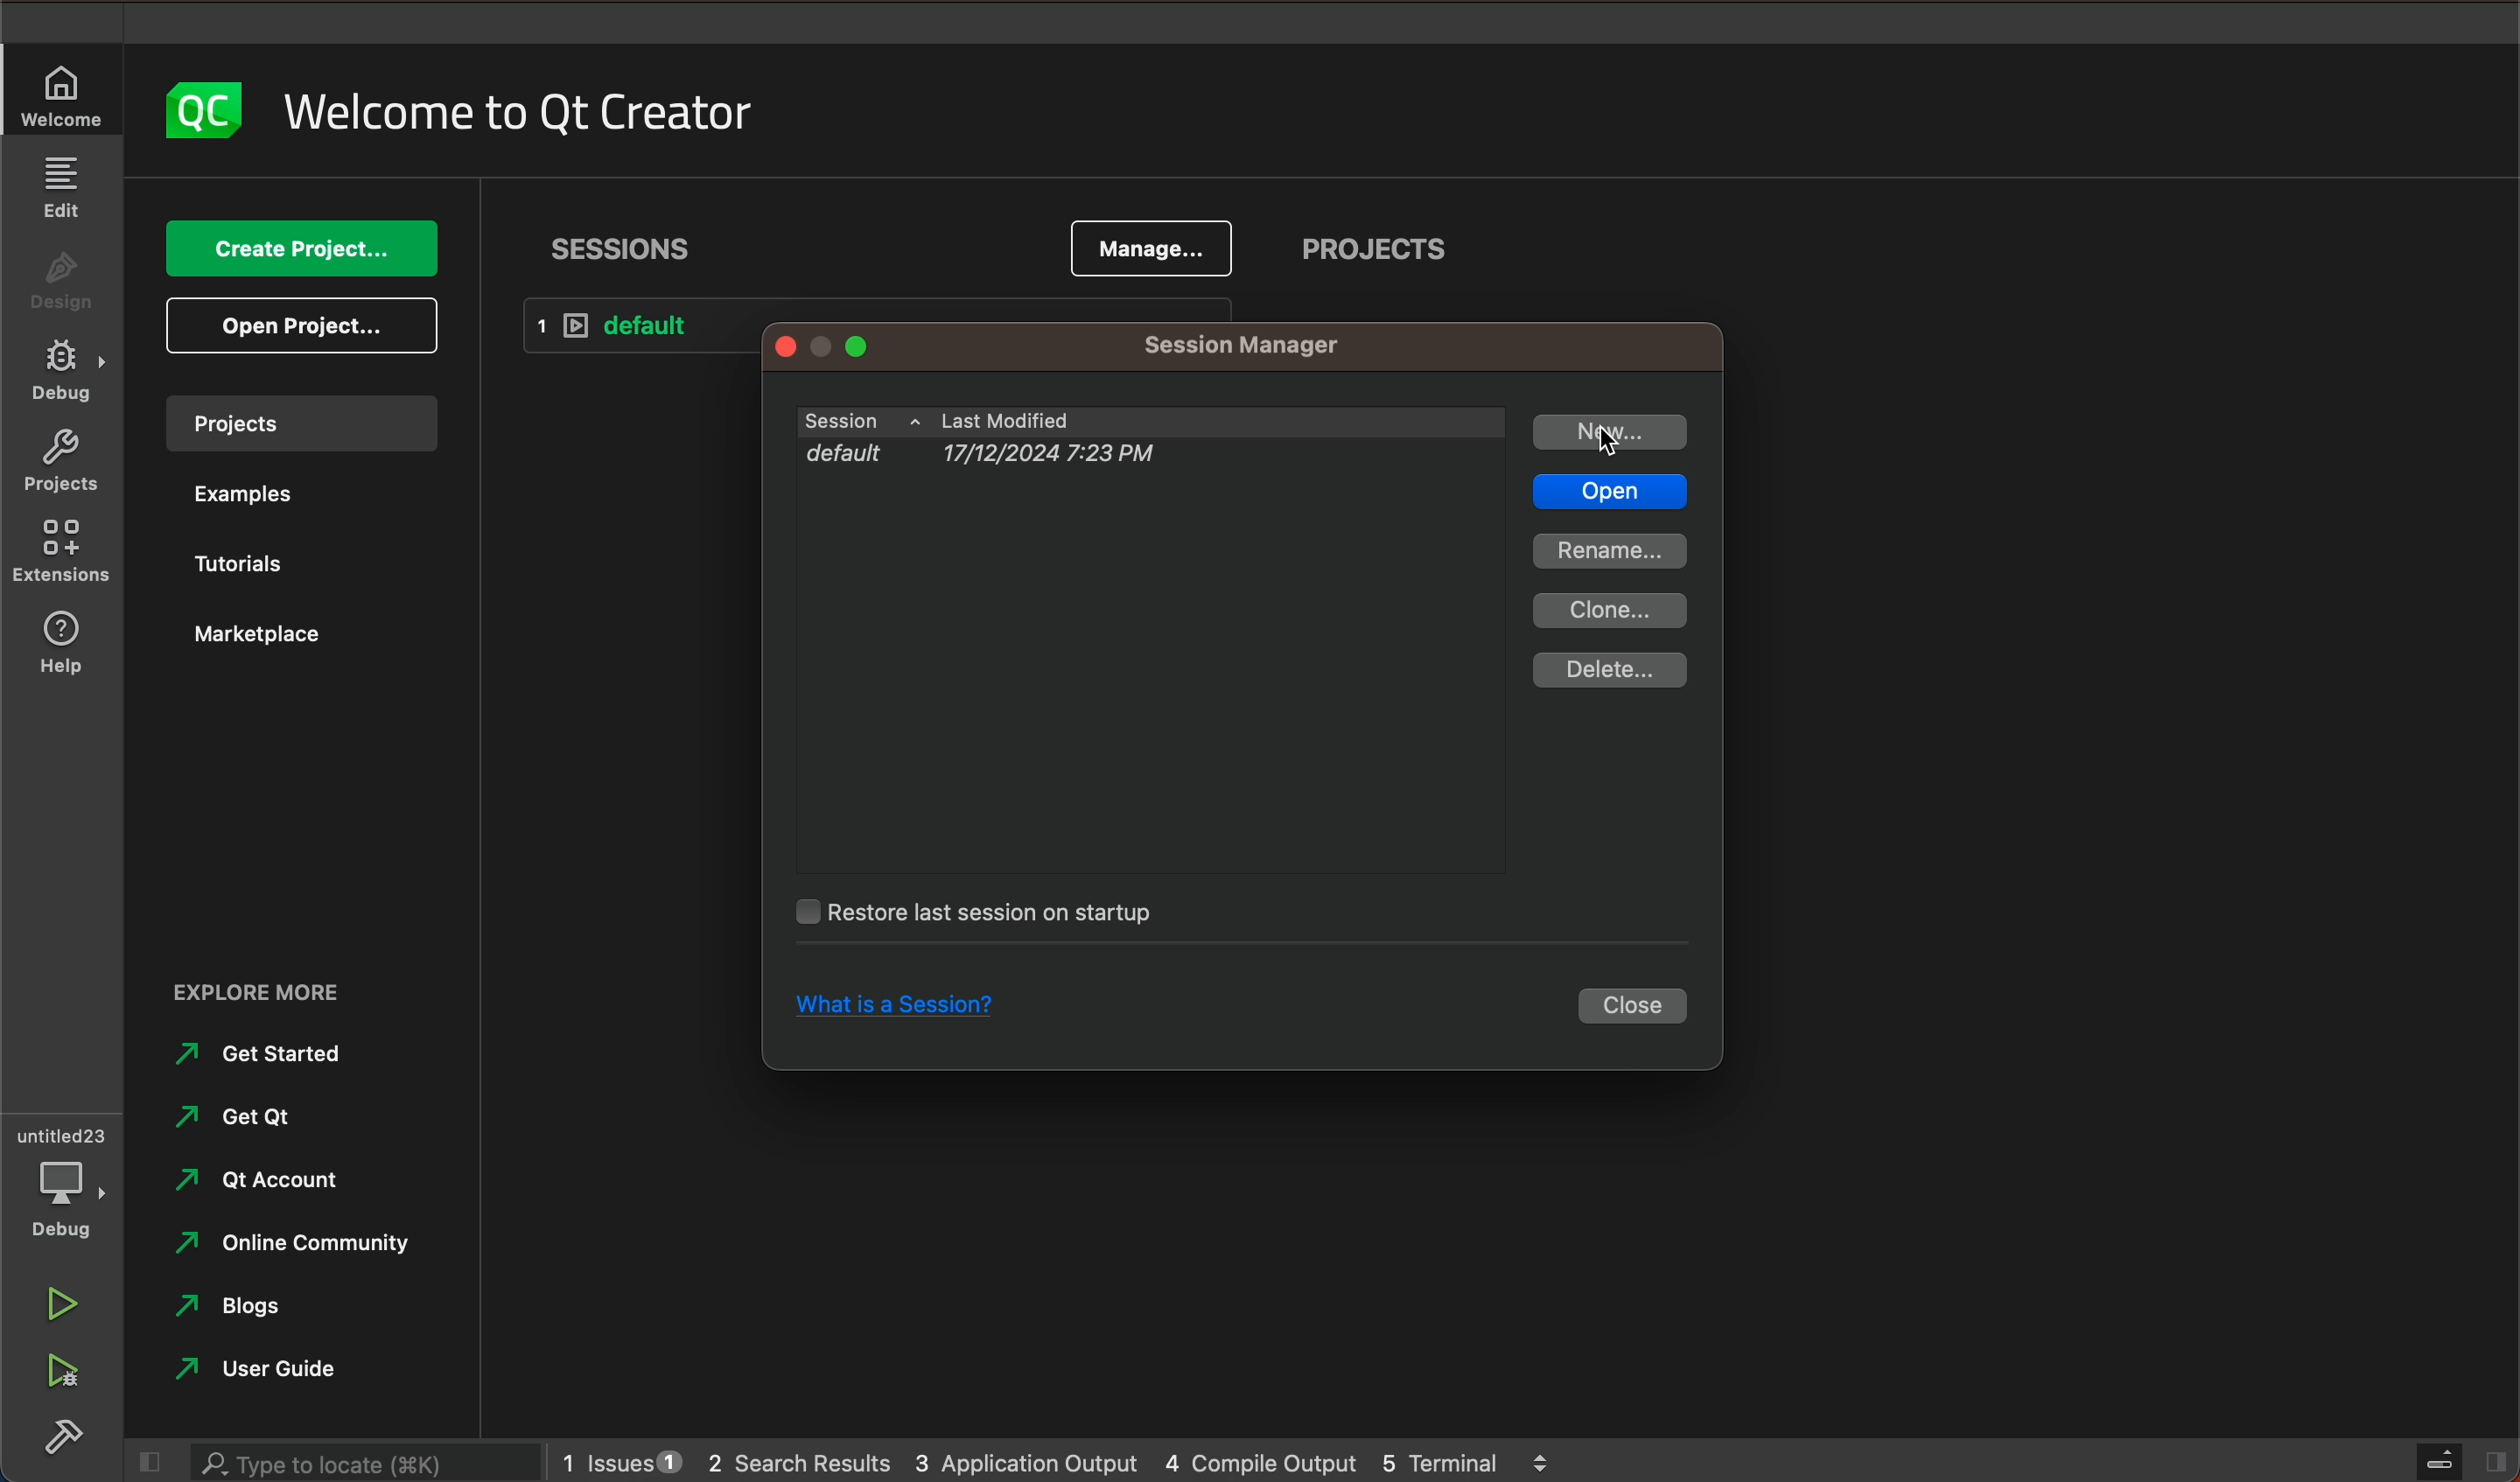 This screenshot has height=1482, width=2520. I want to click on debug, so click(68, 1200).